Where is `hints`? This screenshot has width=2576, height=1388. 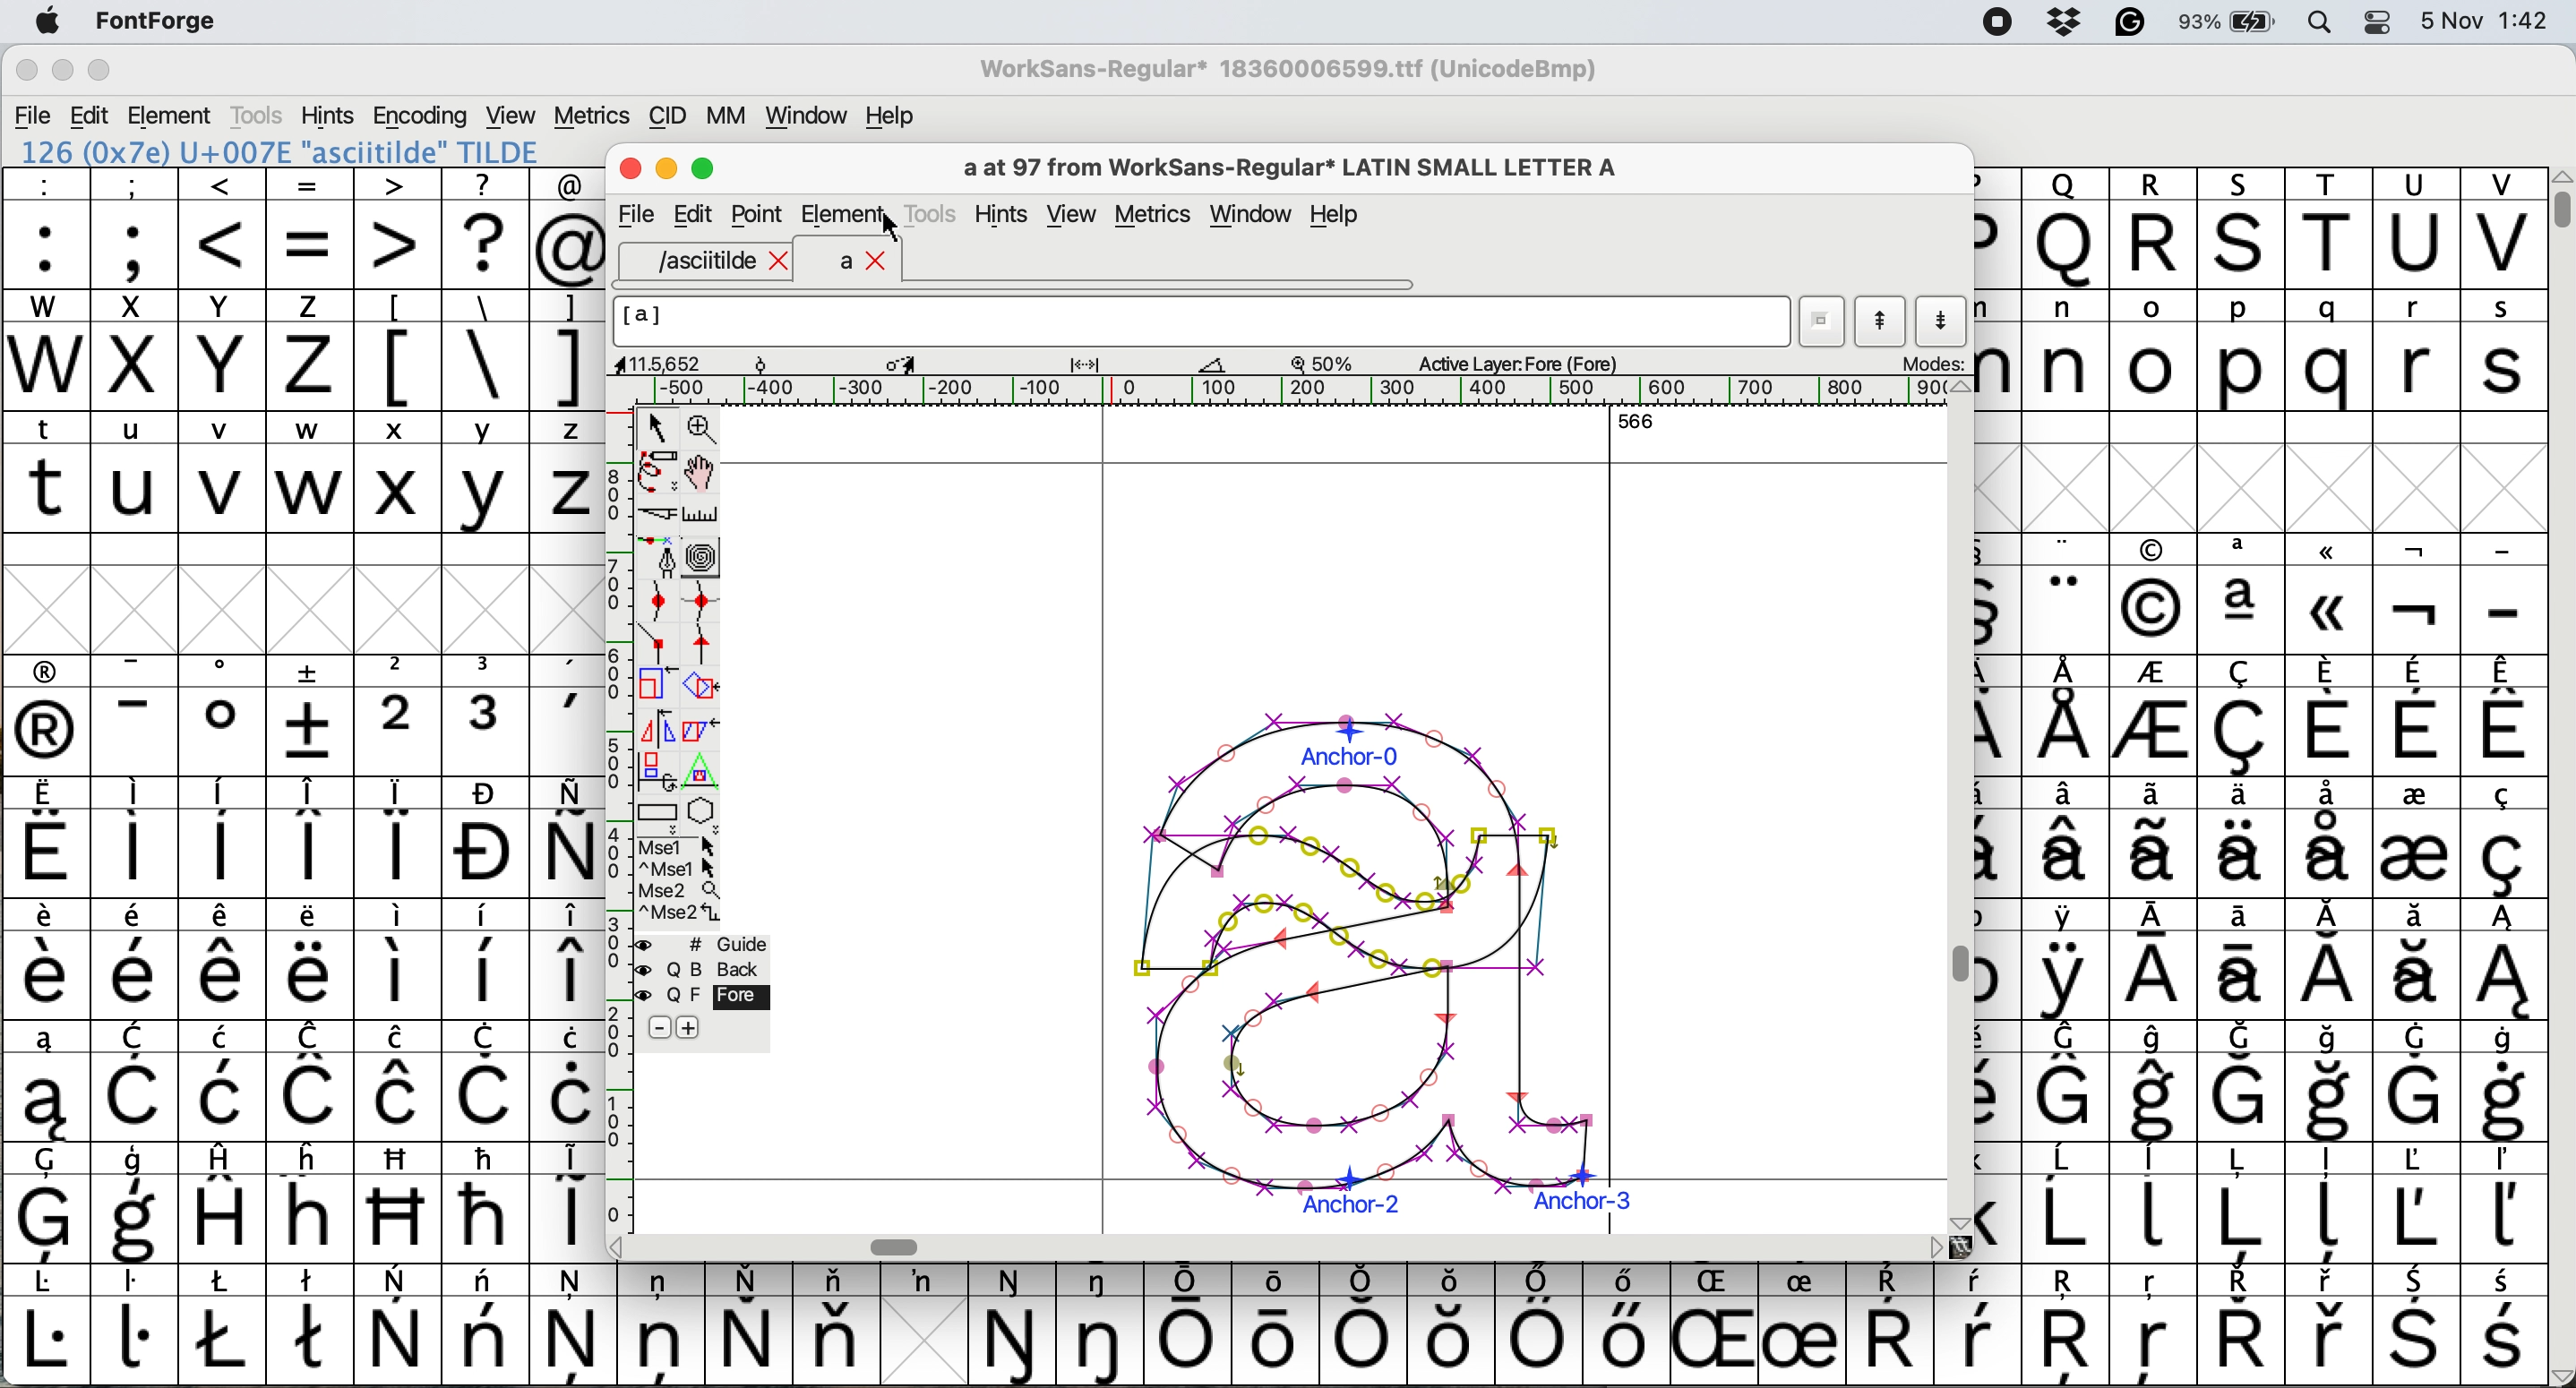
hints is located at coordinates (1005, 215).